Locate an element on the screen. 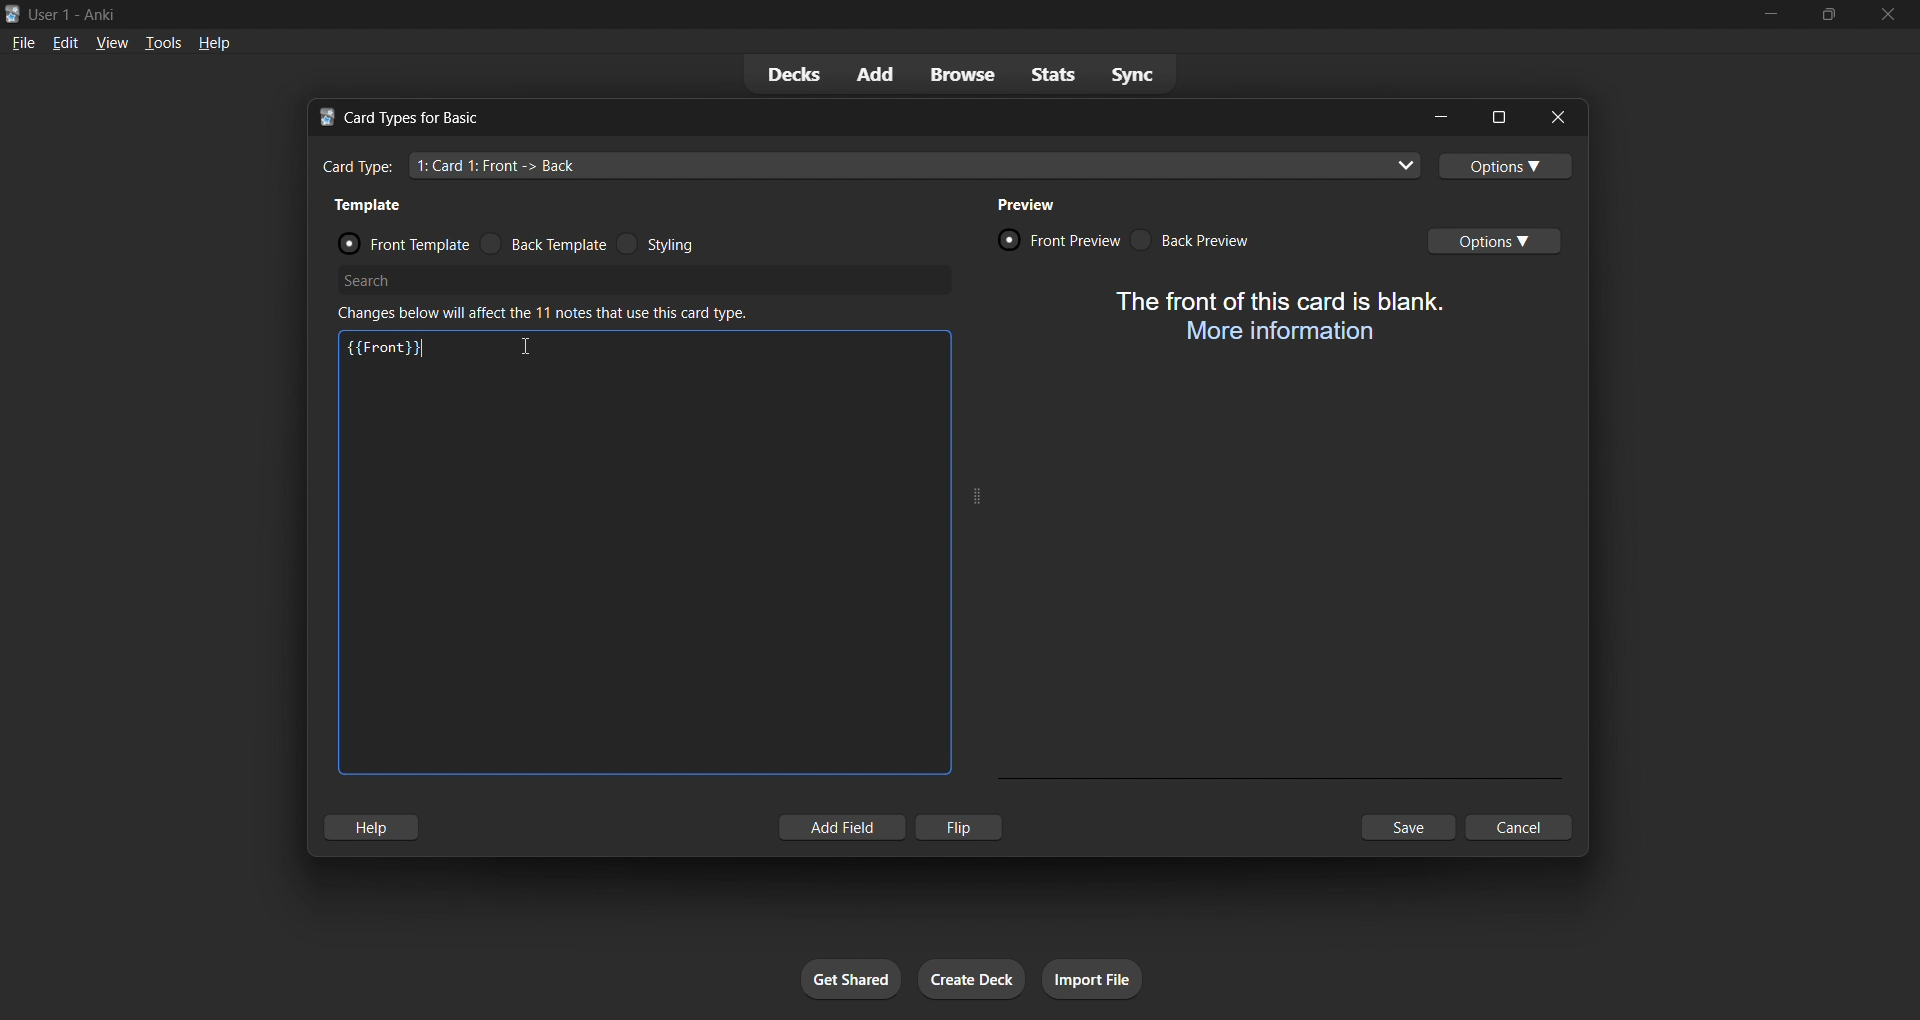  back template is located at coordinates (547, 243).